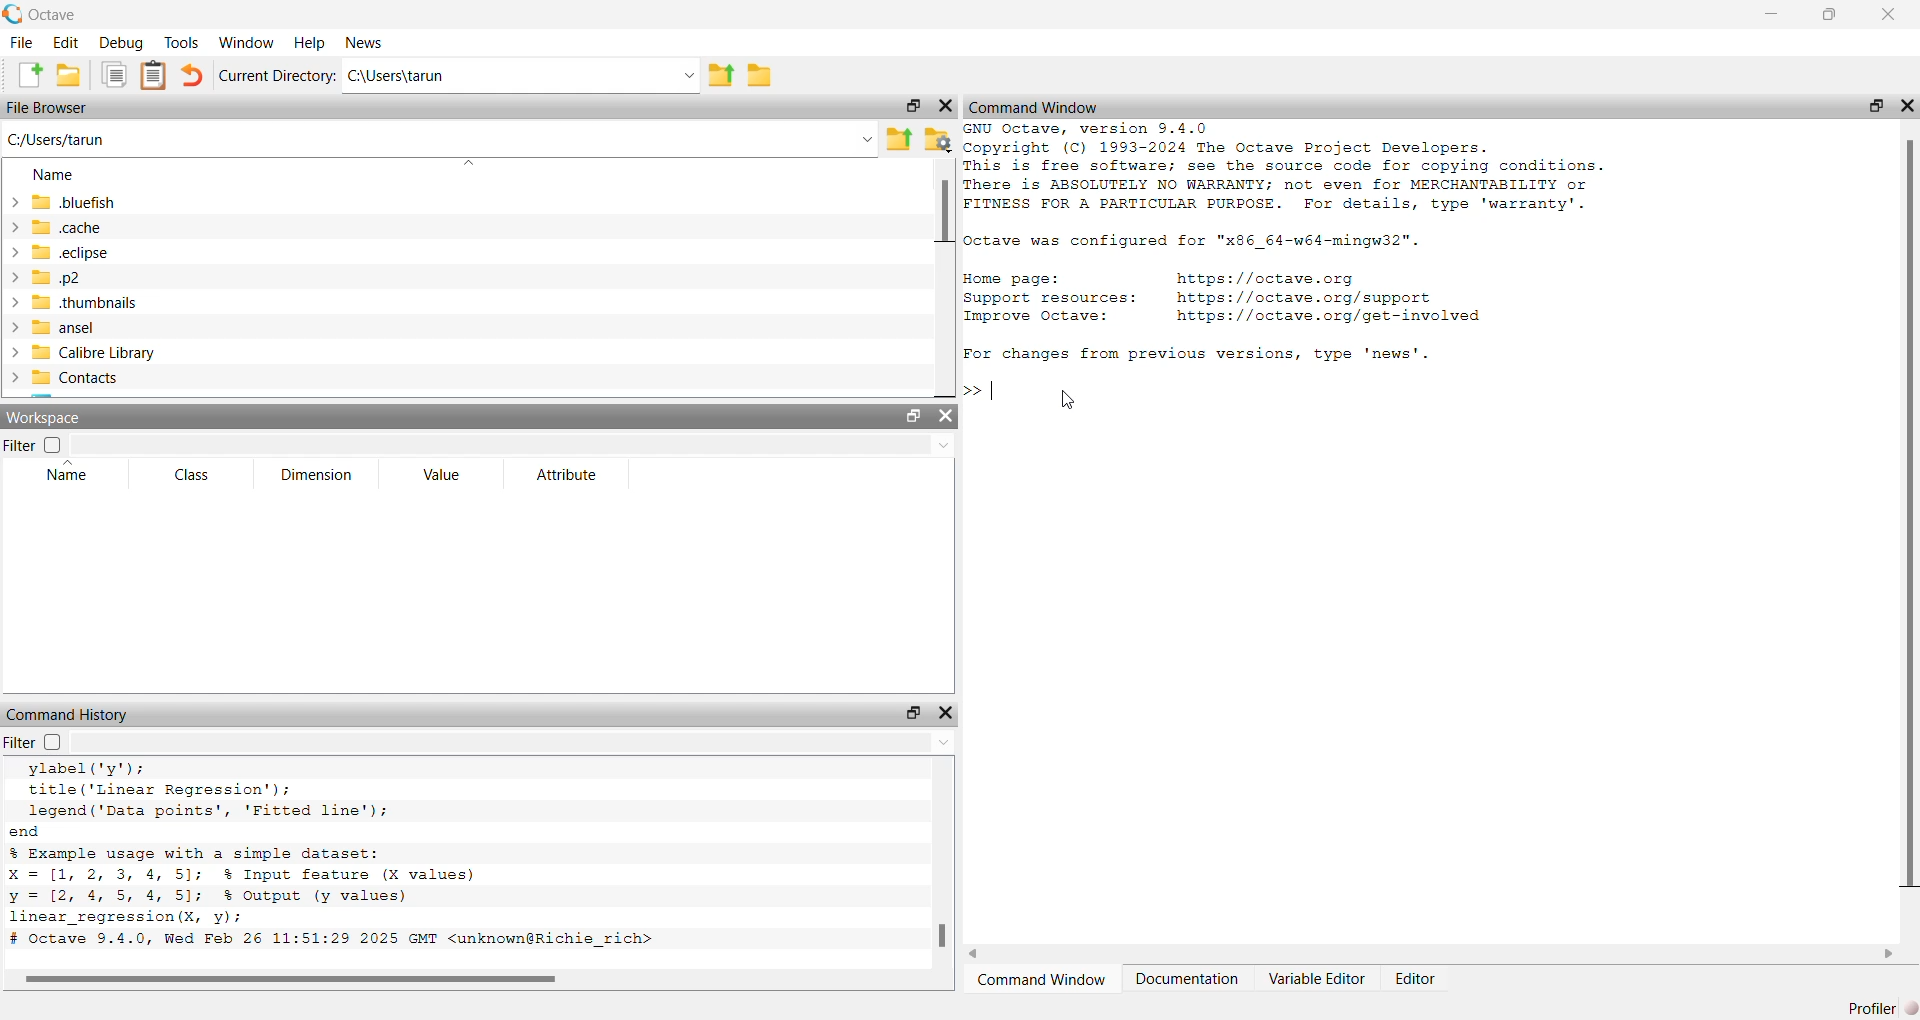  What do you see at coordinates (23, 74) in the screenshot?
I see `new script` at bounding box center [23, 74].